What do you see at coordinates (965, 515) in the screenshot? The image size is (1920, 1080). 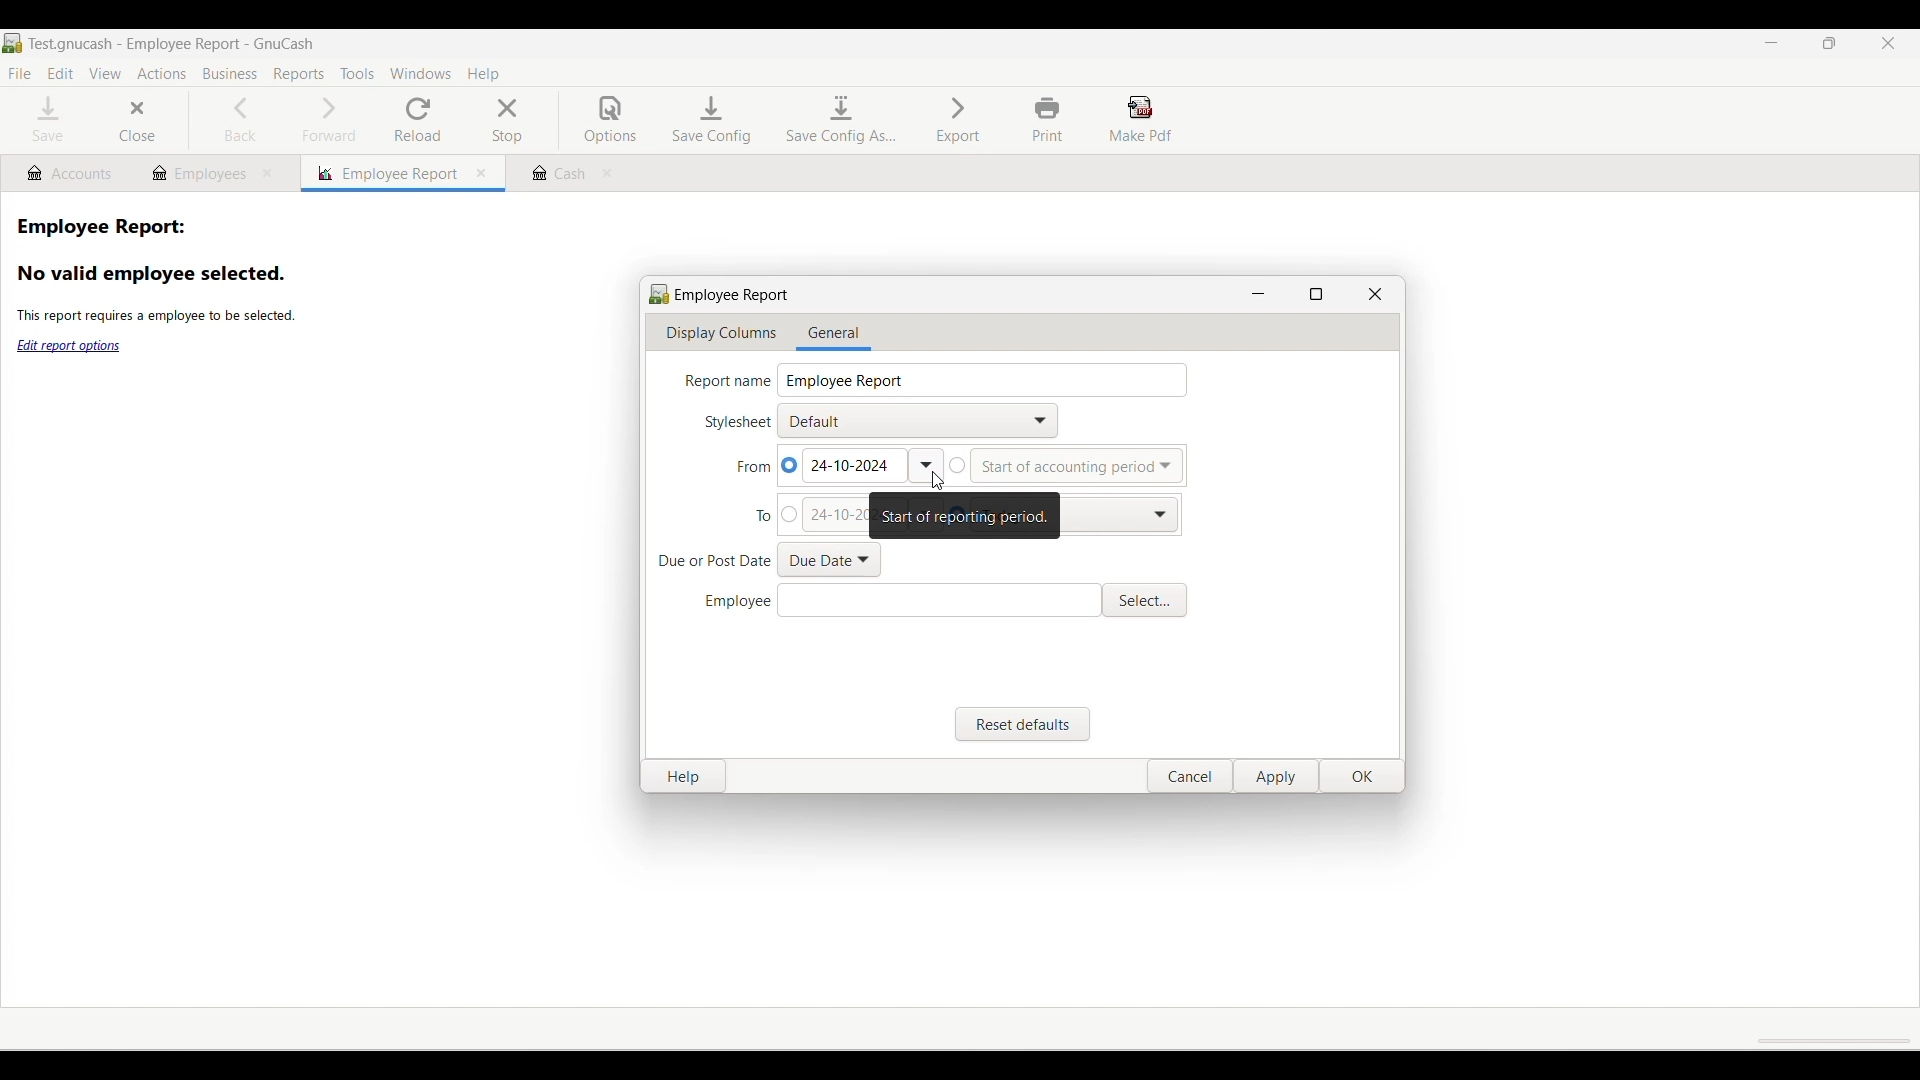 I see `Description of selected button` at bounding box center [965, 515].